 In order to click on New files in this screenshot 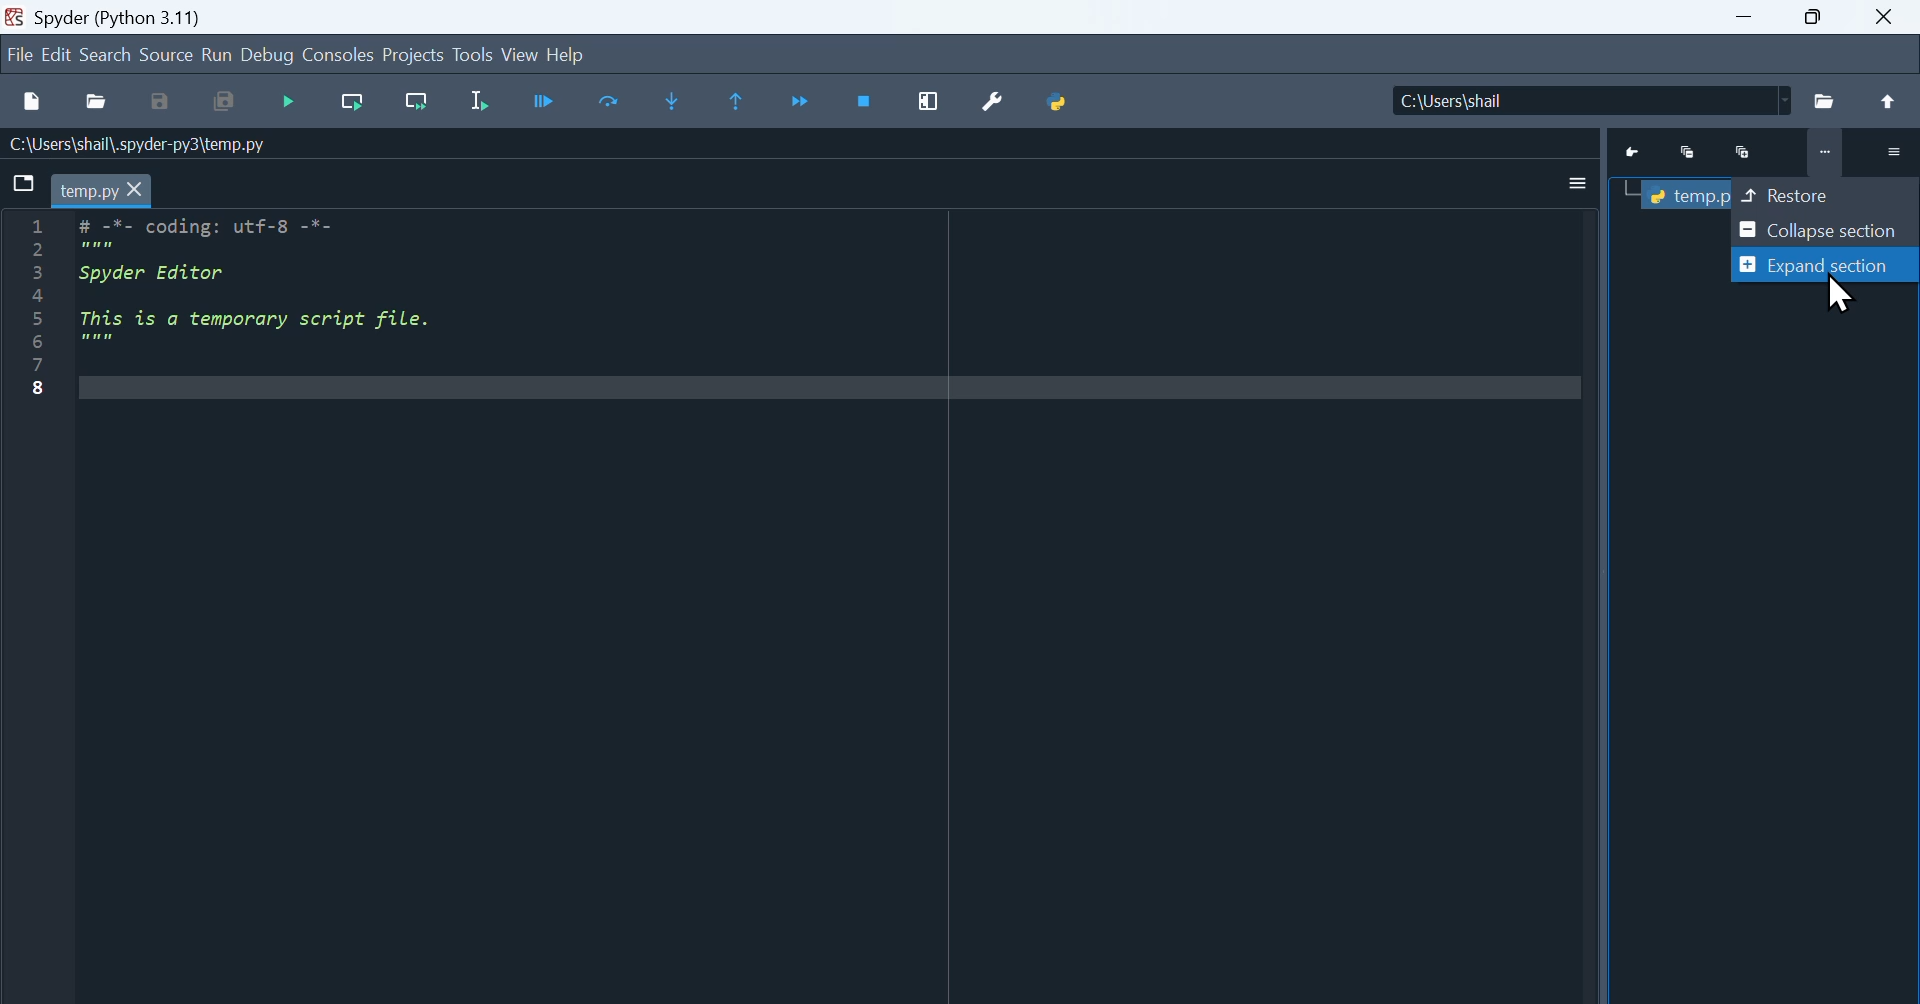, I will do `click(31, 102)`.